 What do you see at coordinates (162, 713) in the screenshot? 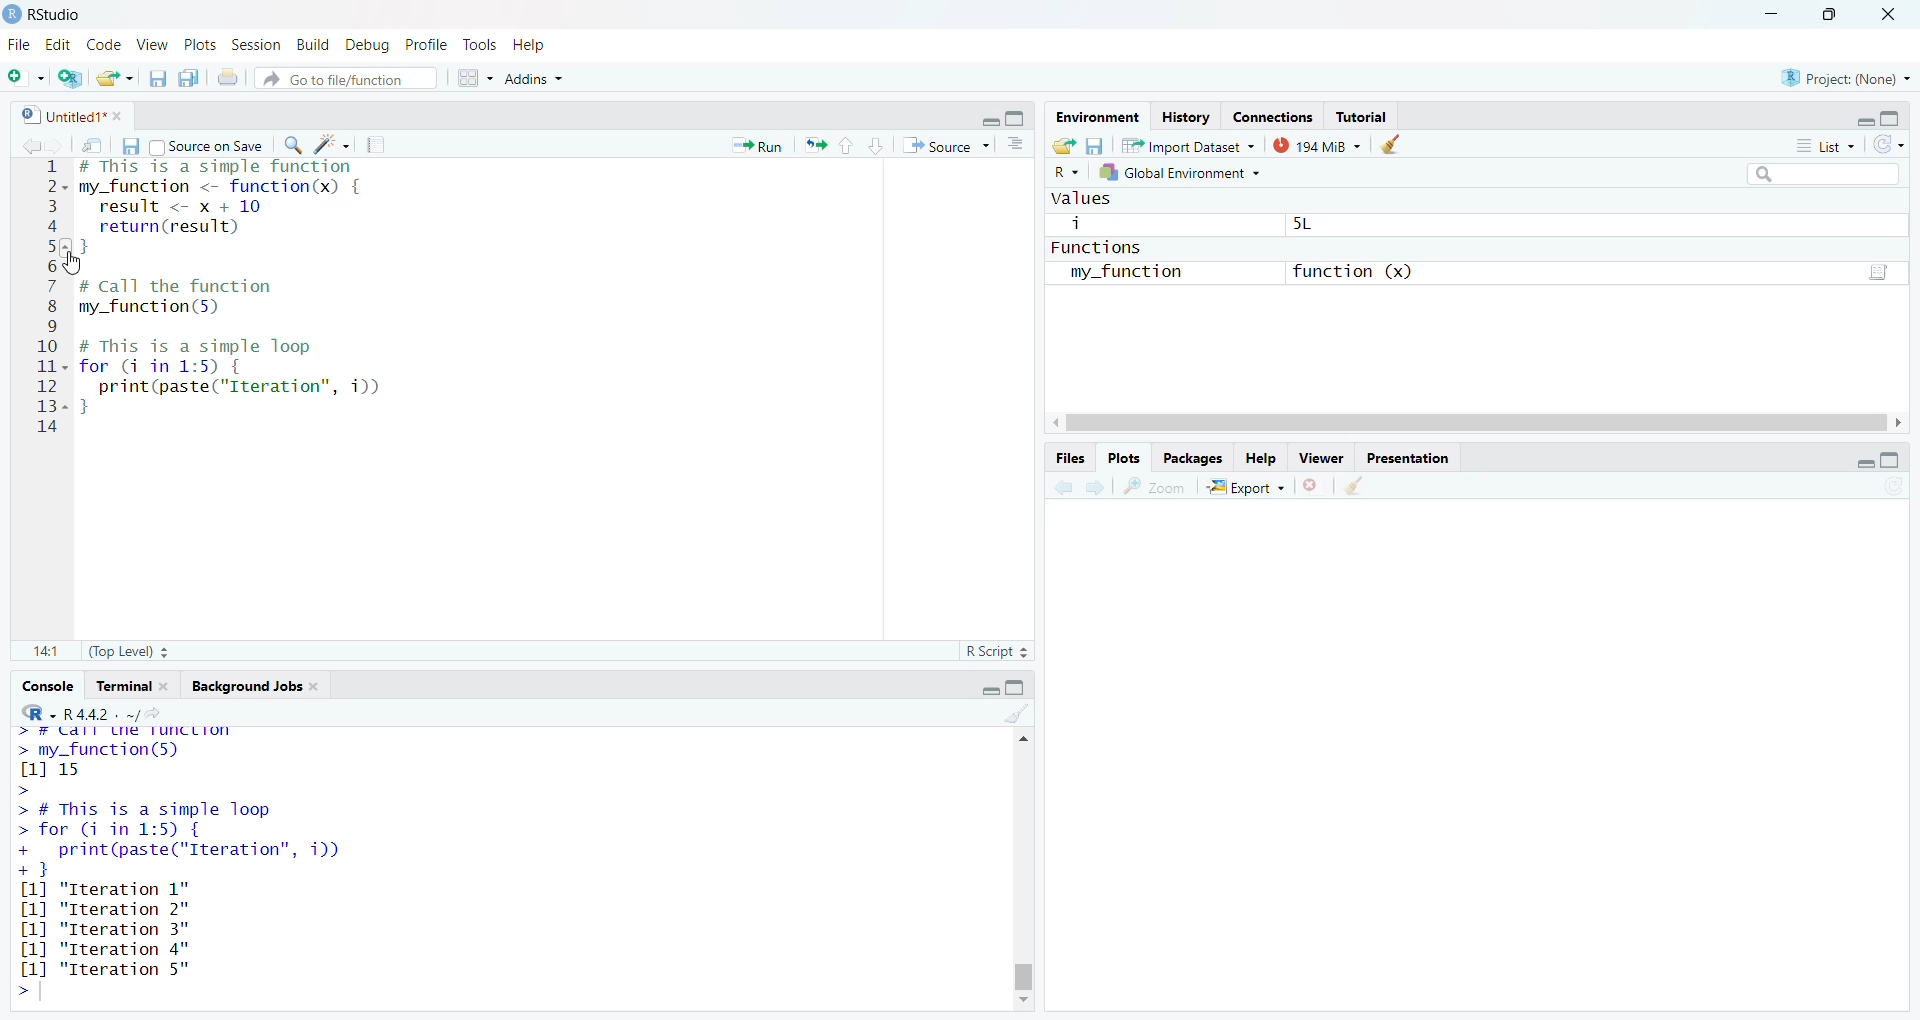
I see `view the current working directory` at bounding box center [162, 713].